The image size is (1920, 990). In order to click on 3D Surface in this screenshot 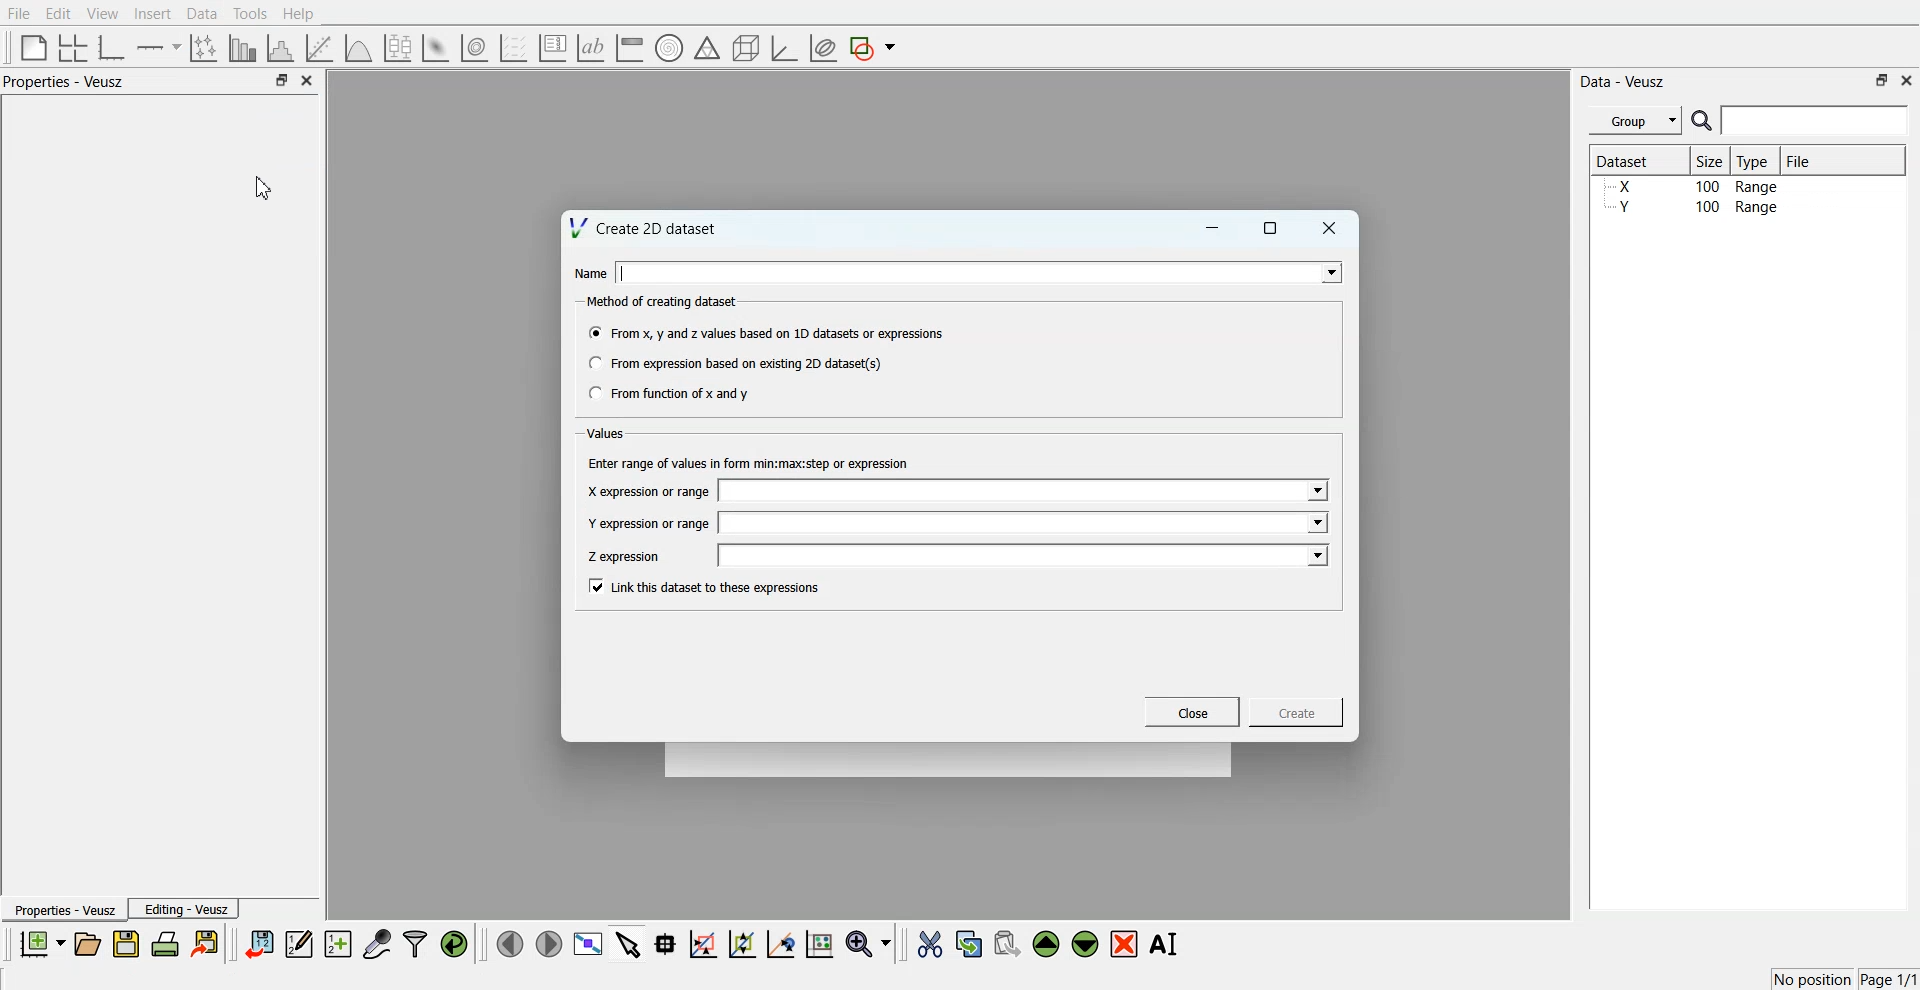, I will do `click(435, 48)`.